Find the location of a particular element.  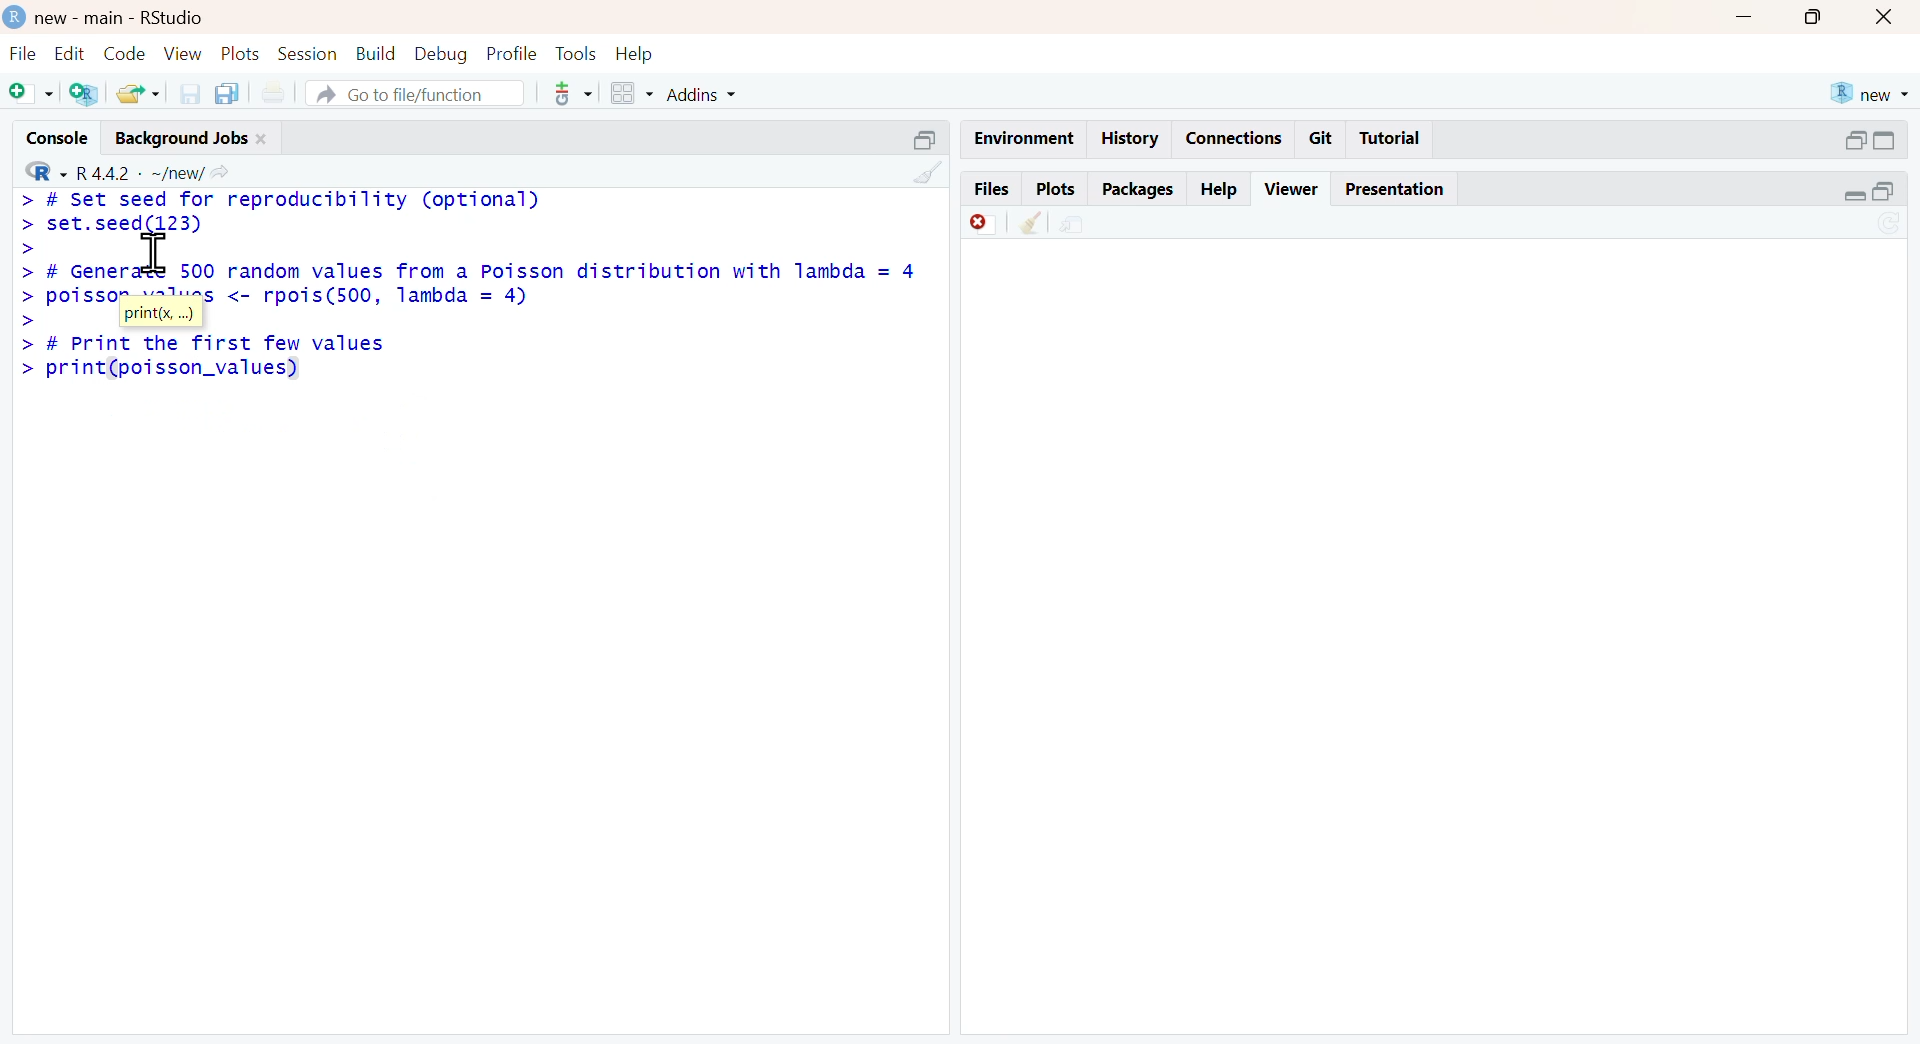

clean is located at coordinates (1030, 224).